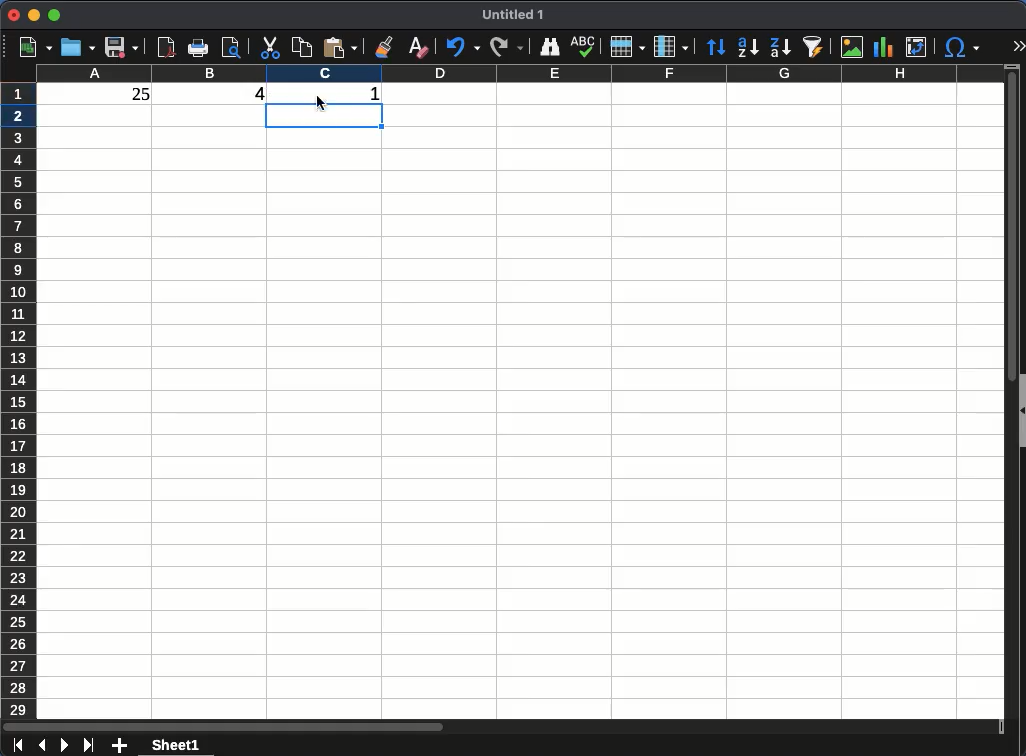 This screenshot has width=1026, height=756. Describe the element at coordinates (78, 47) in the screenshot. I see `open` at that location.